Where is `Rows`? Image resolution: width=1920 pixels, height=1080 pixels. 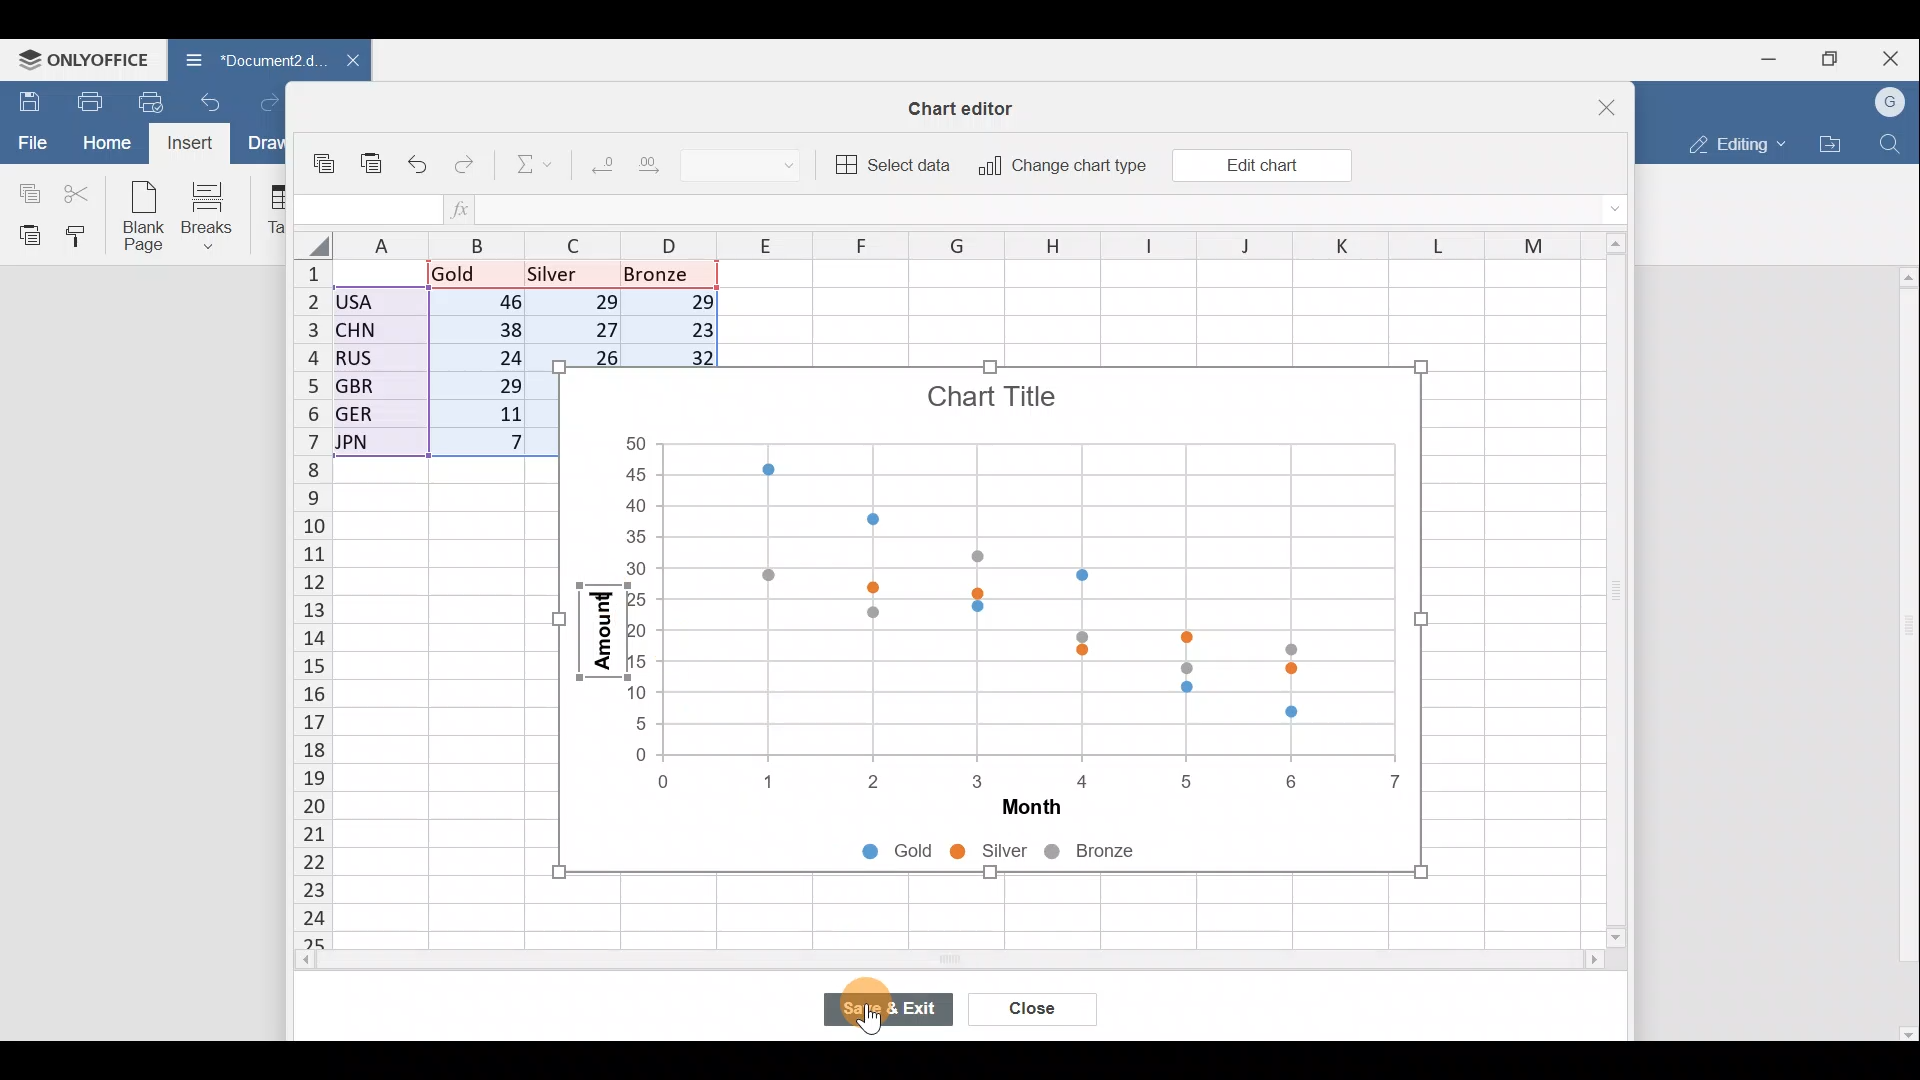
Rows is located at coordinates (298, 611).